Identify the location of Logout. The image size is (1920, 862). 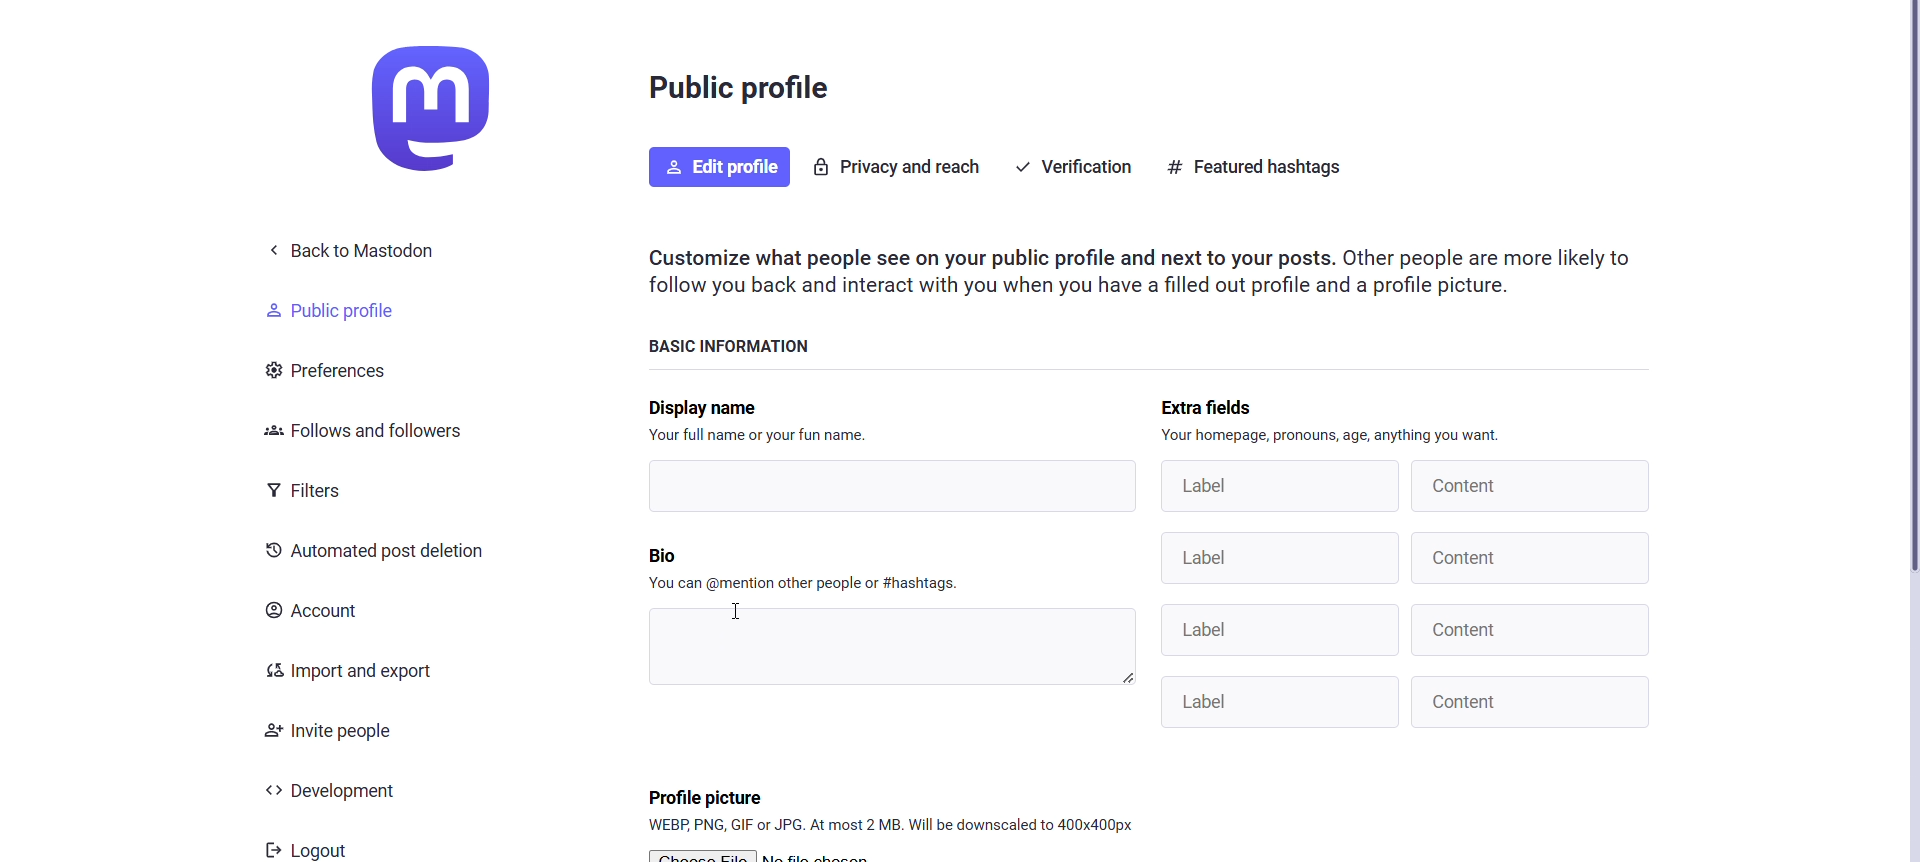
(308, 846).